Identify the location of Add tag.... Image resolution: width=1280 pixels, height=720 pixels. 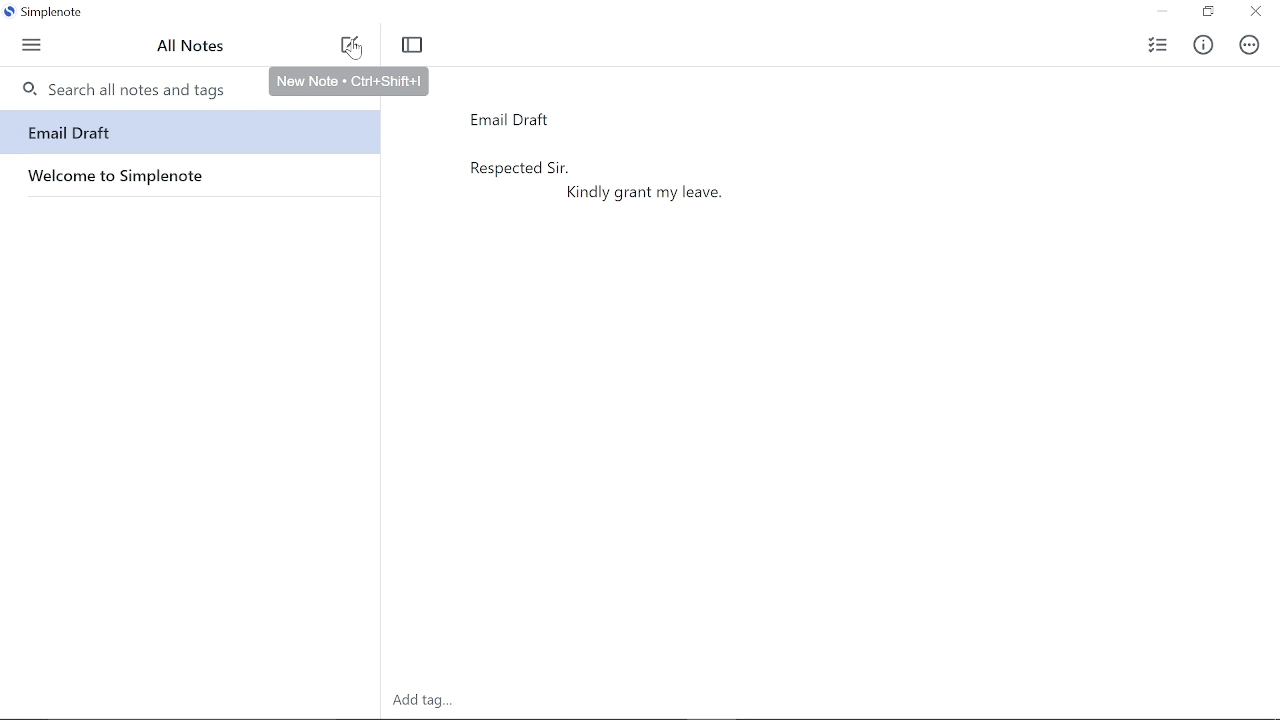
(424, 701).